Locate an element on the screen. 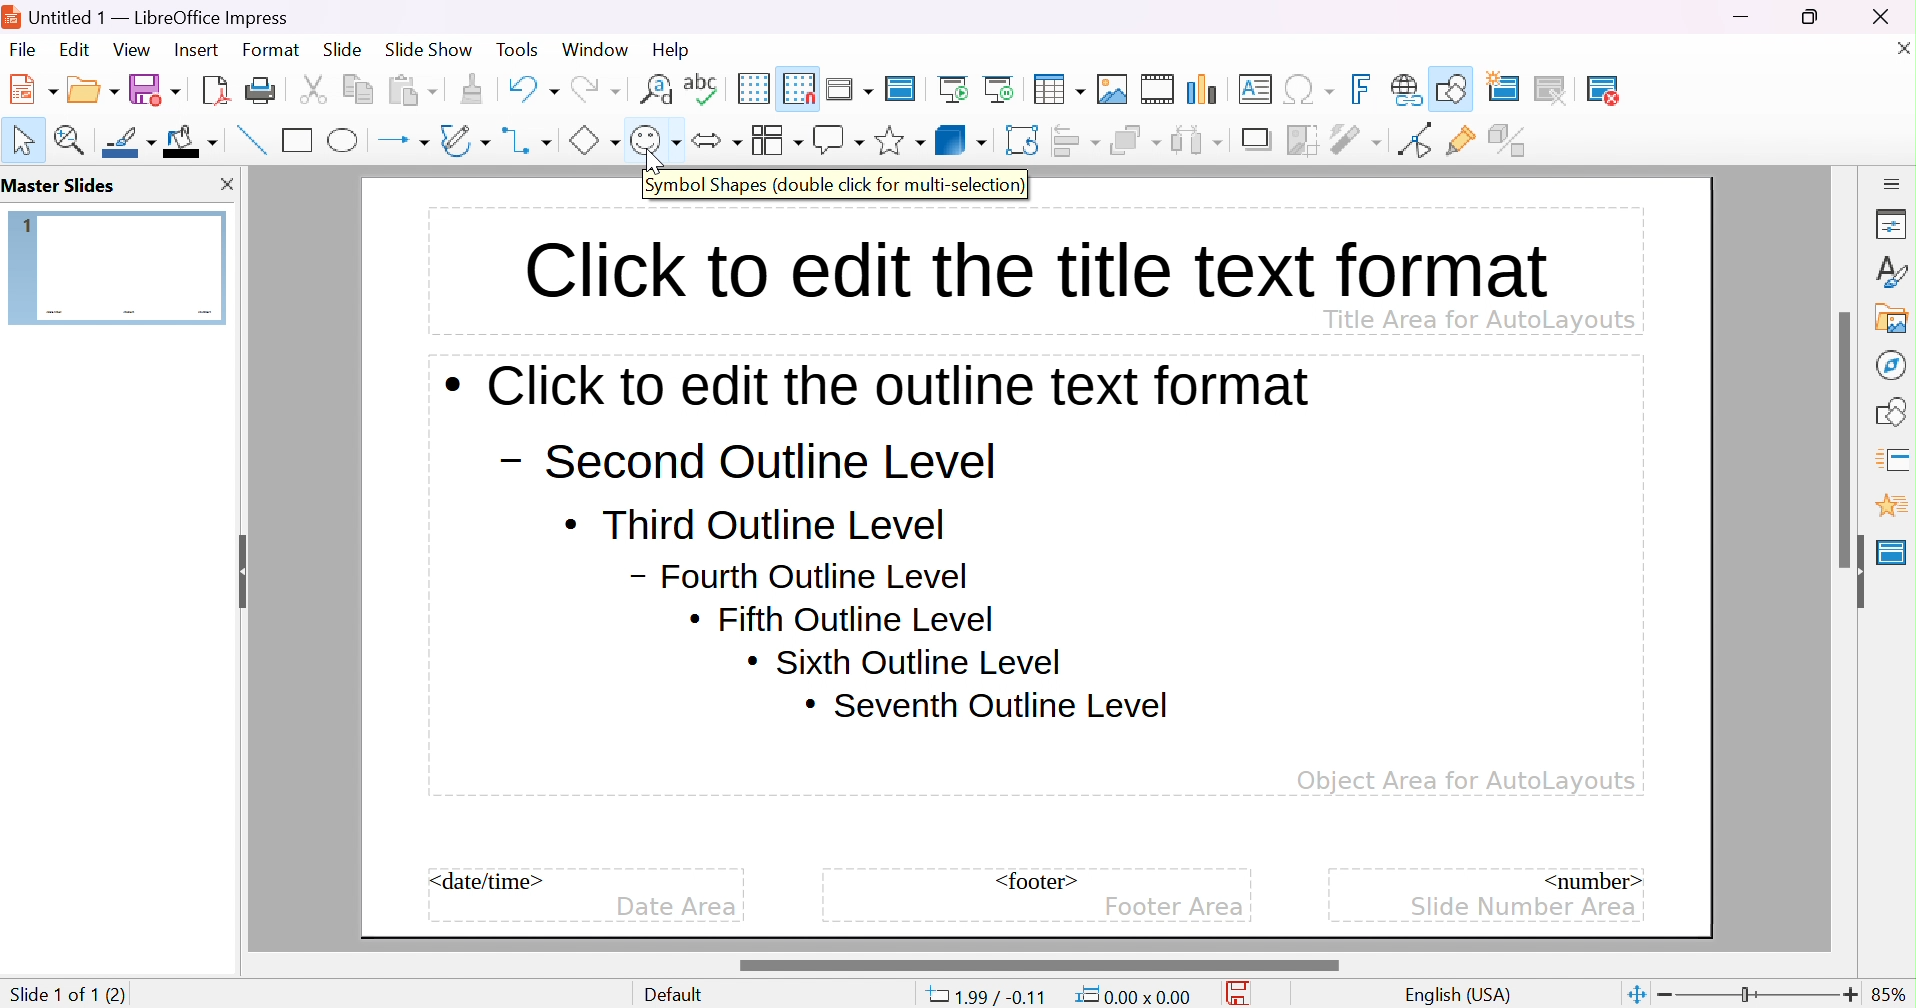 The image size is (1916, 1008). hide is located at coordinates (1854, 572).